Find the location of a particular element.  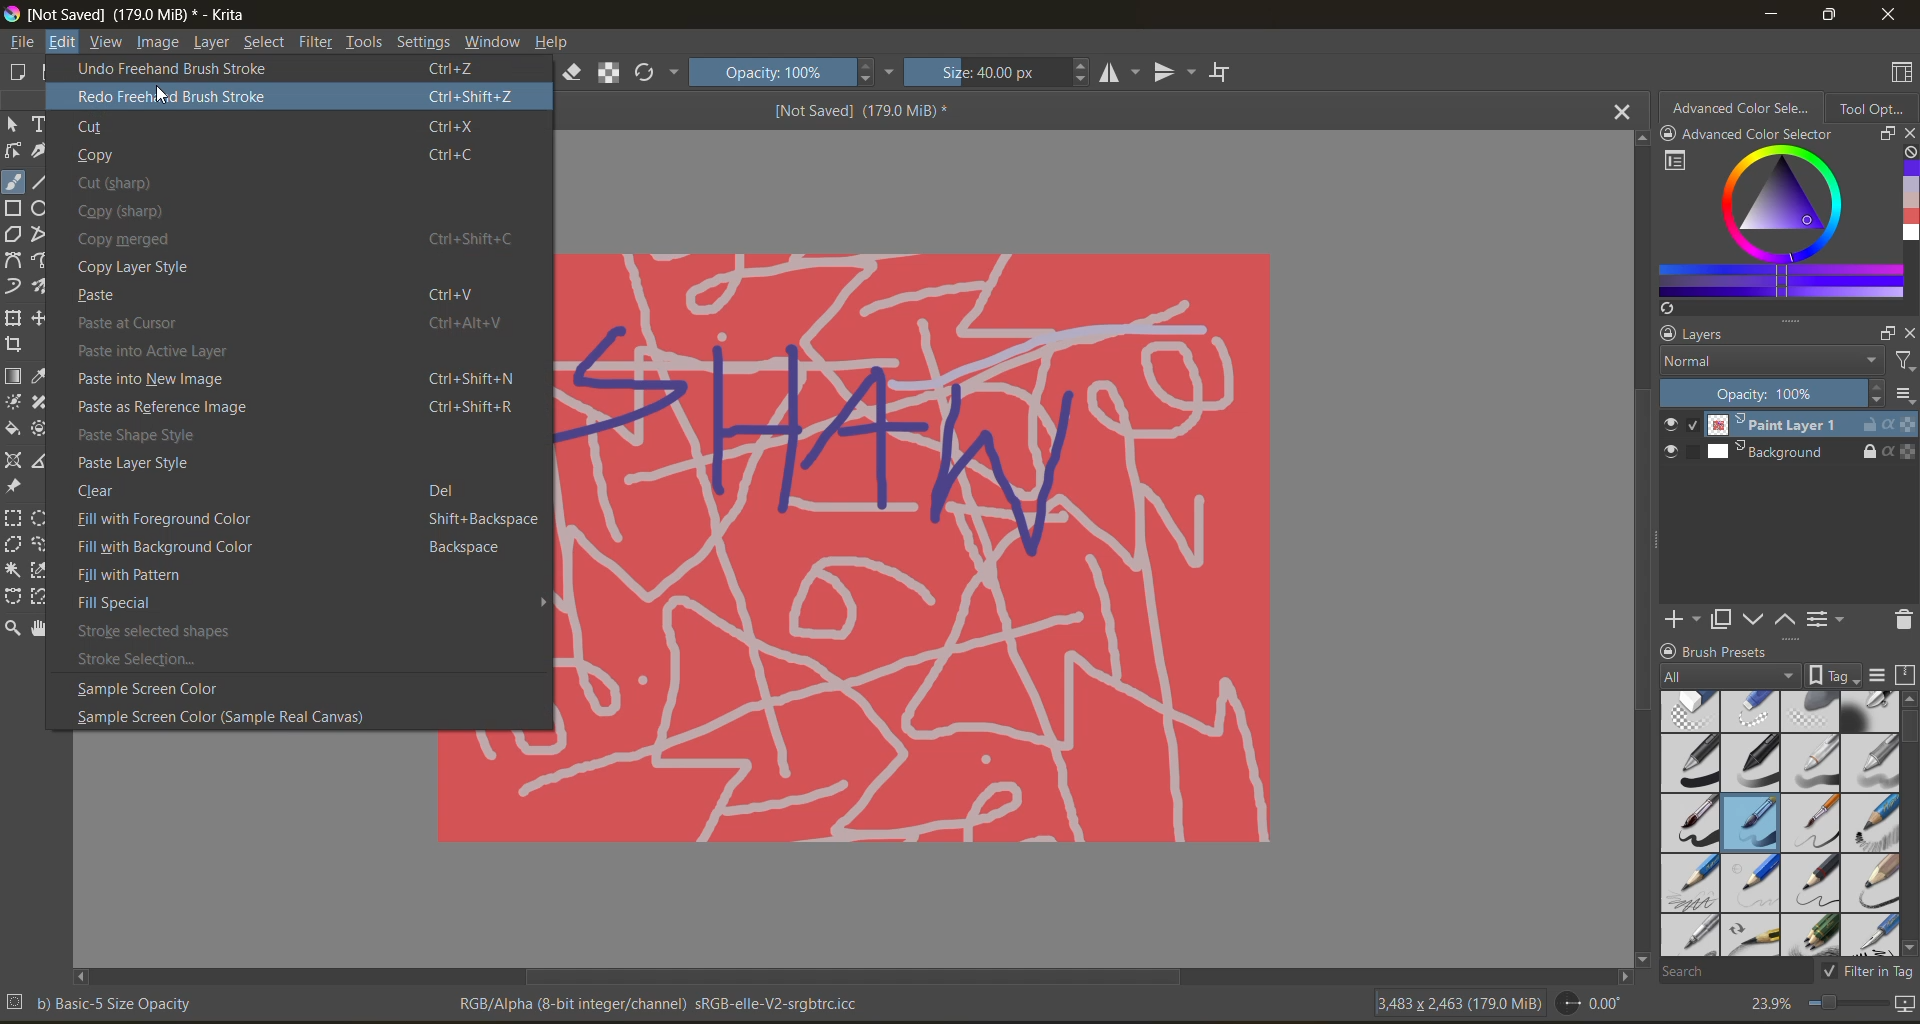

paste shape style is located at coordinates (140, 436).